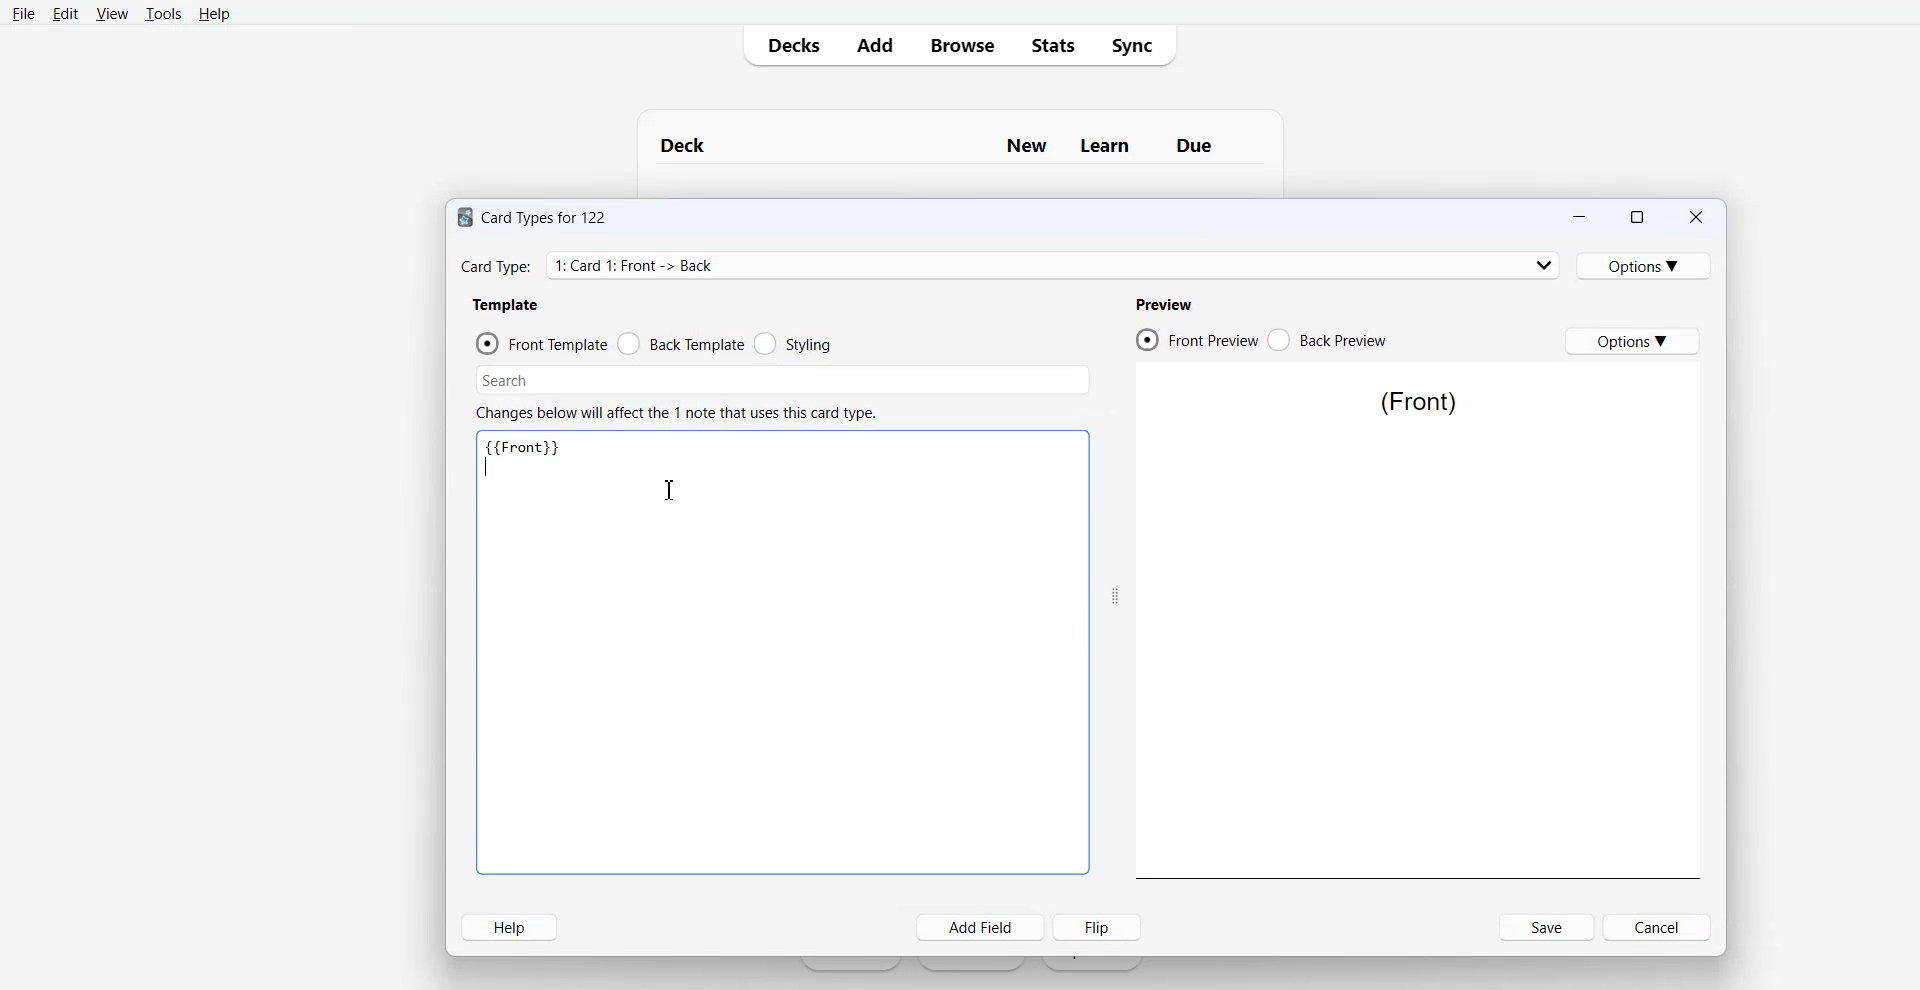 The height and width of the screenshot is (990, 1920). What do you see at coordinates (1097, 927) in the screenshot?
I see `Flip` at bounding box center [1097, 927].